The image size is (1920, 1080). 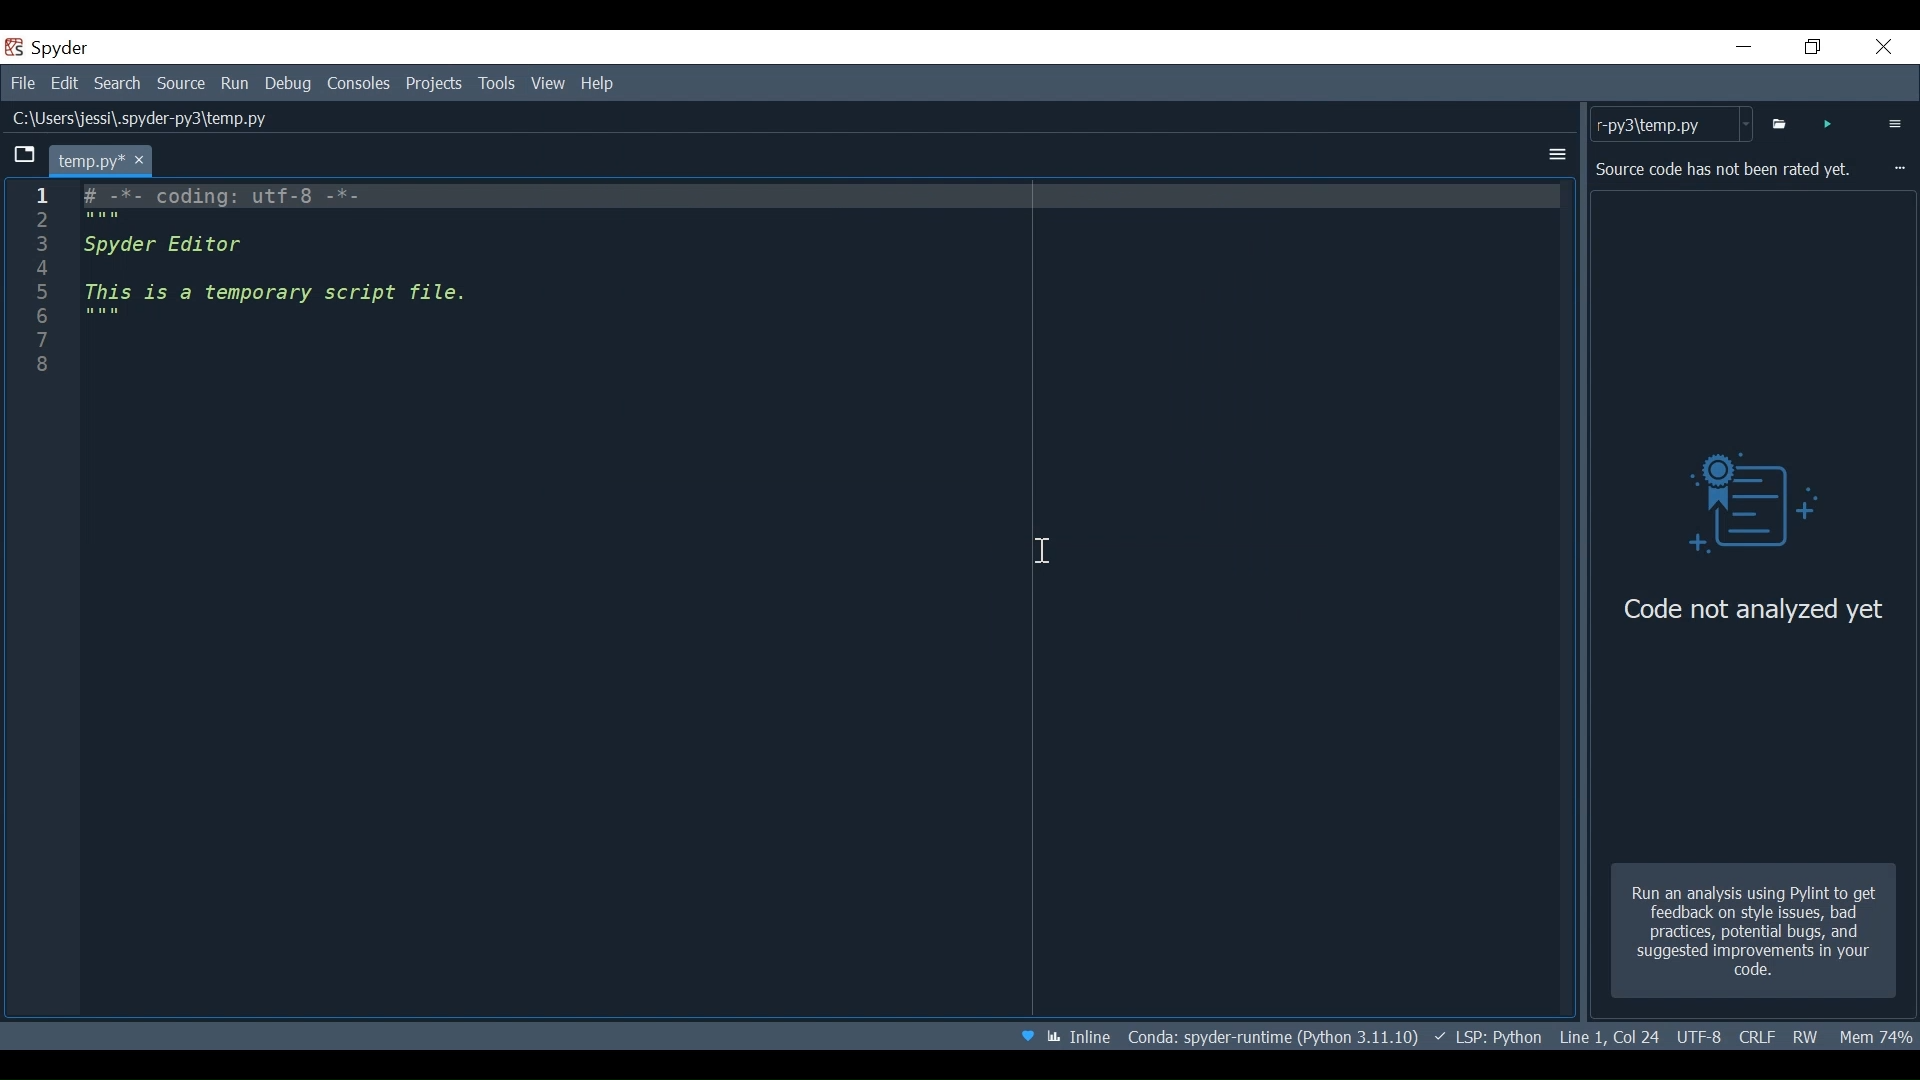 I want to click on Help, so click(x=598, y=83).